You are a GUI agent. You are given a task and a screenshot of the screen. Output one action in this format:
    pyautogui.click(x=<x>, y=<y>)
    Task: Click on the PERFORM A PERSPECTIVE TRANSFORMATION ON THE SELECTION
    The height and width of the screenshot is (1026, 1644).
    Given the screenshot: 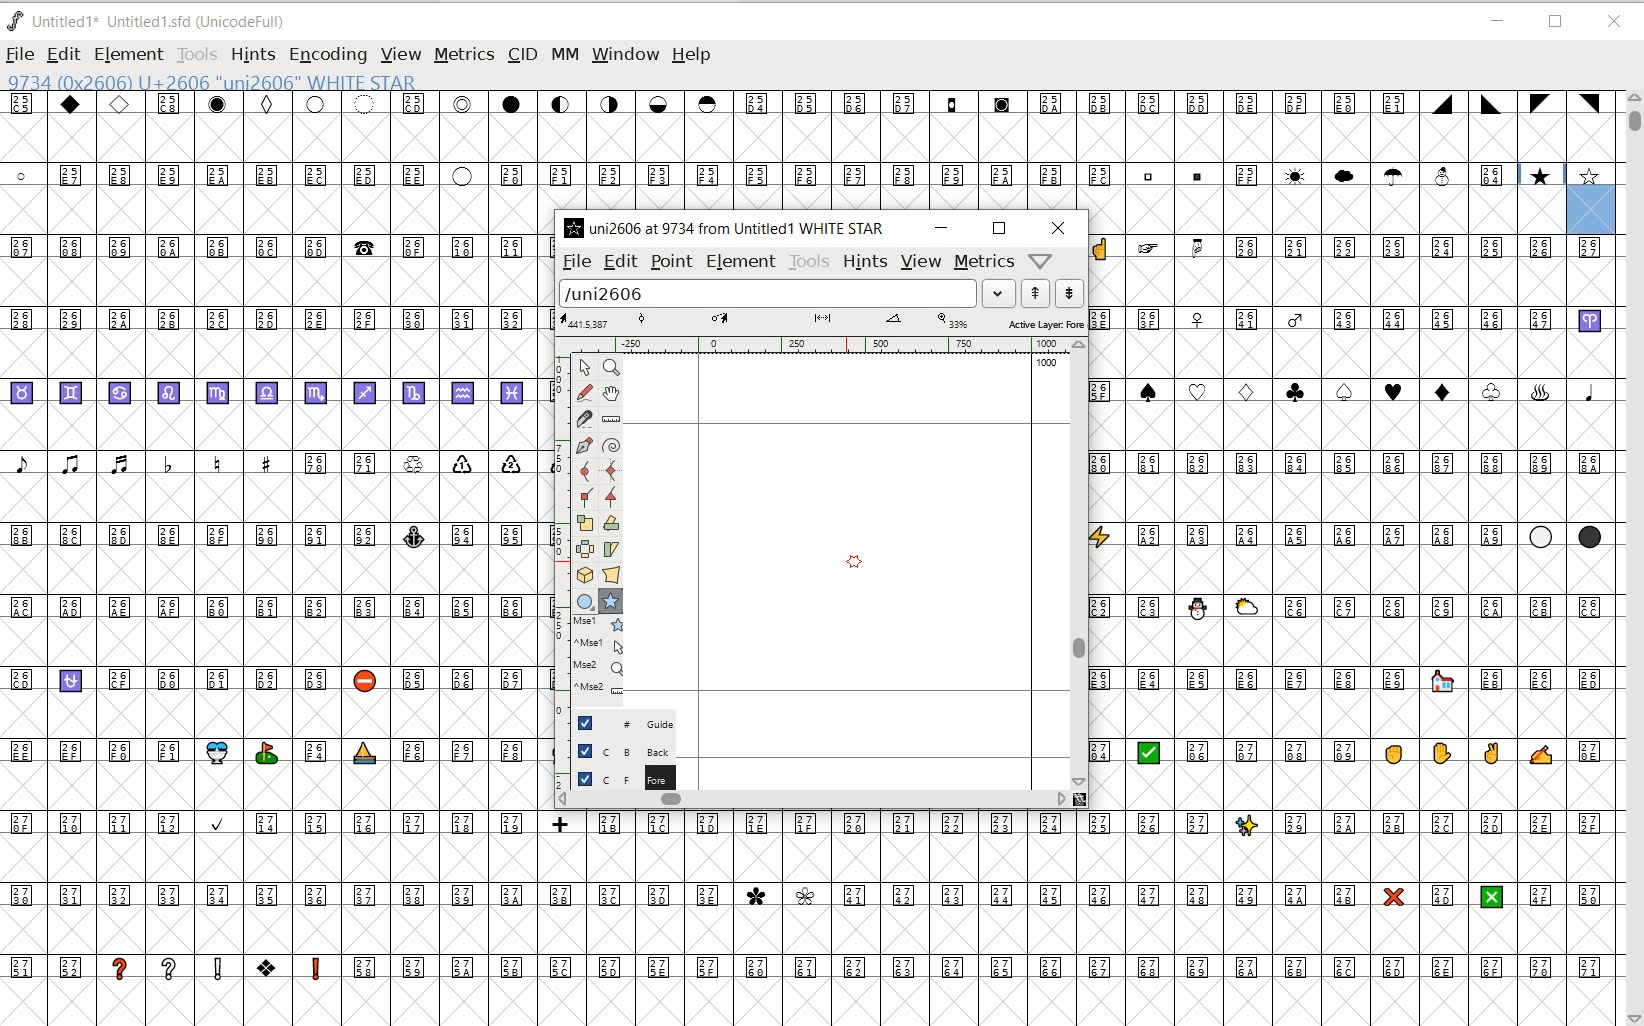 What is the action you would take?
    pyautogui.click(x=612, y=575)
    